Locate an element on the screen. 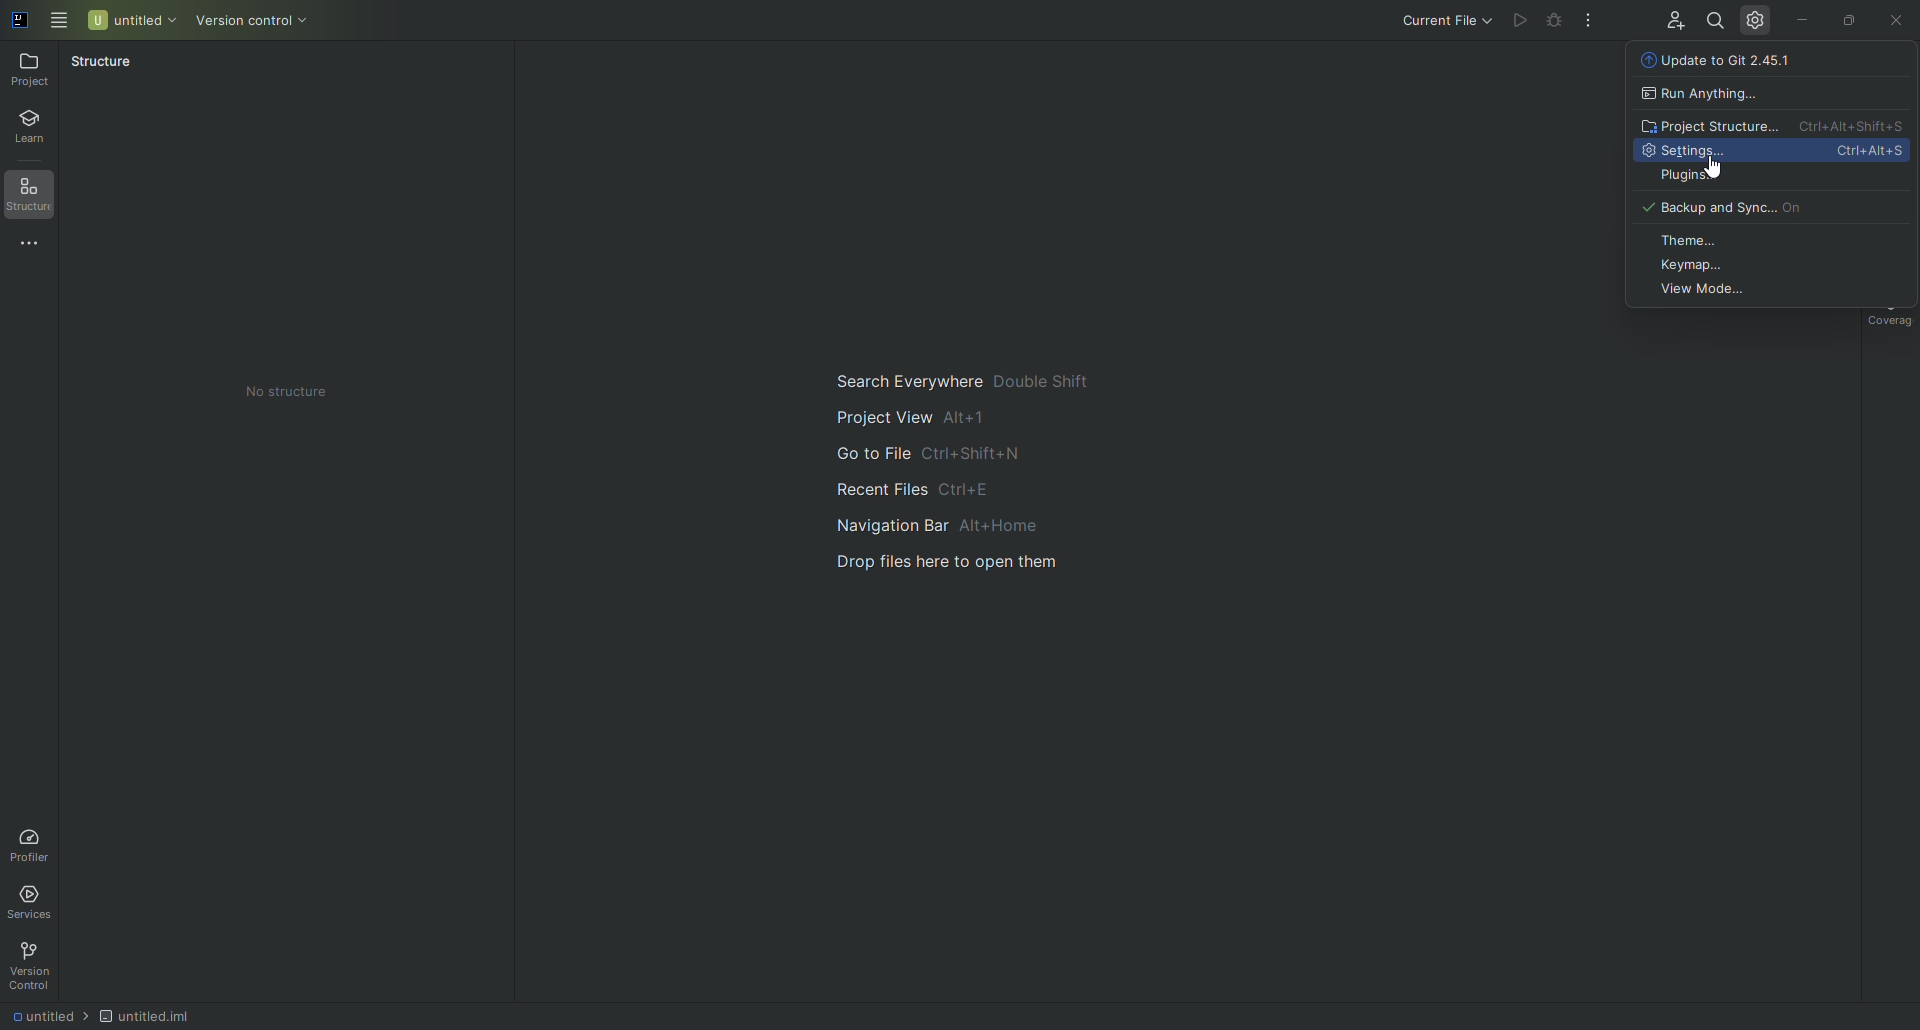 This screenshot has height=1030, width=1920. Services is located at coordinates (42, 902).